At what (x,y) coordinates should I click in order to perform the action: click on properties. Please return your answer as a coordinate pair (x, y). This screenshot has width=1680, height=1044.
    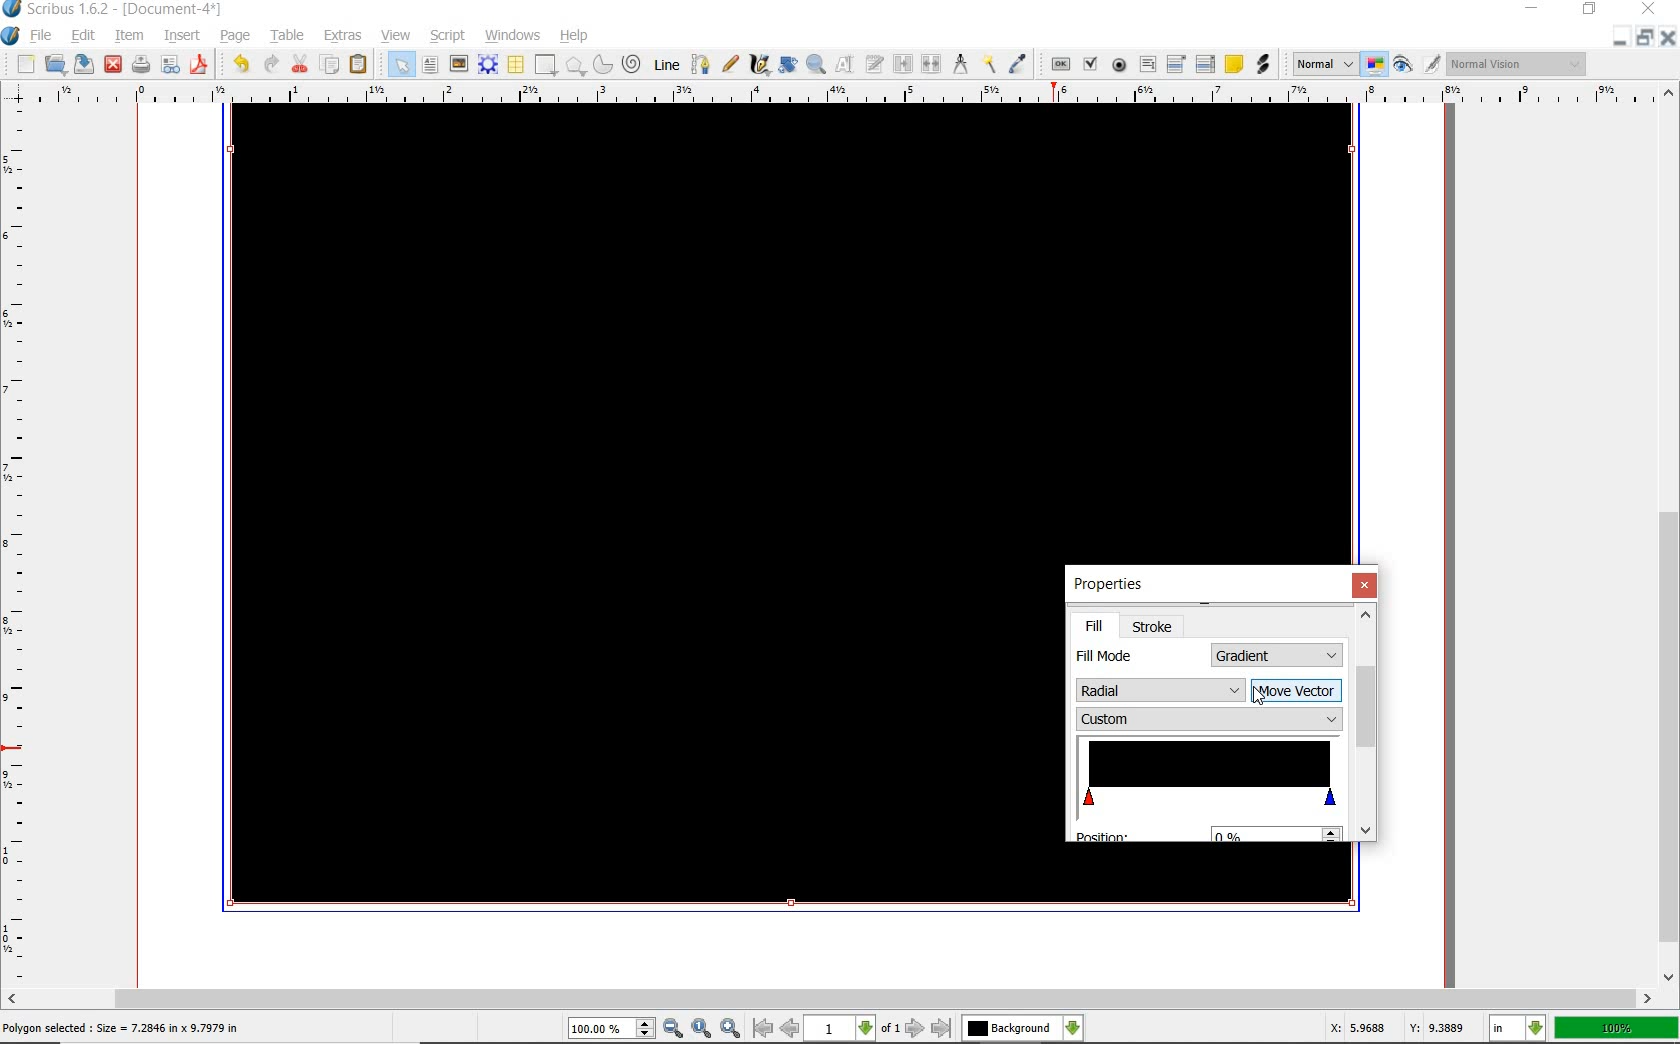
    Looking at the image, I should click on (1110, 587).